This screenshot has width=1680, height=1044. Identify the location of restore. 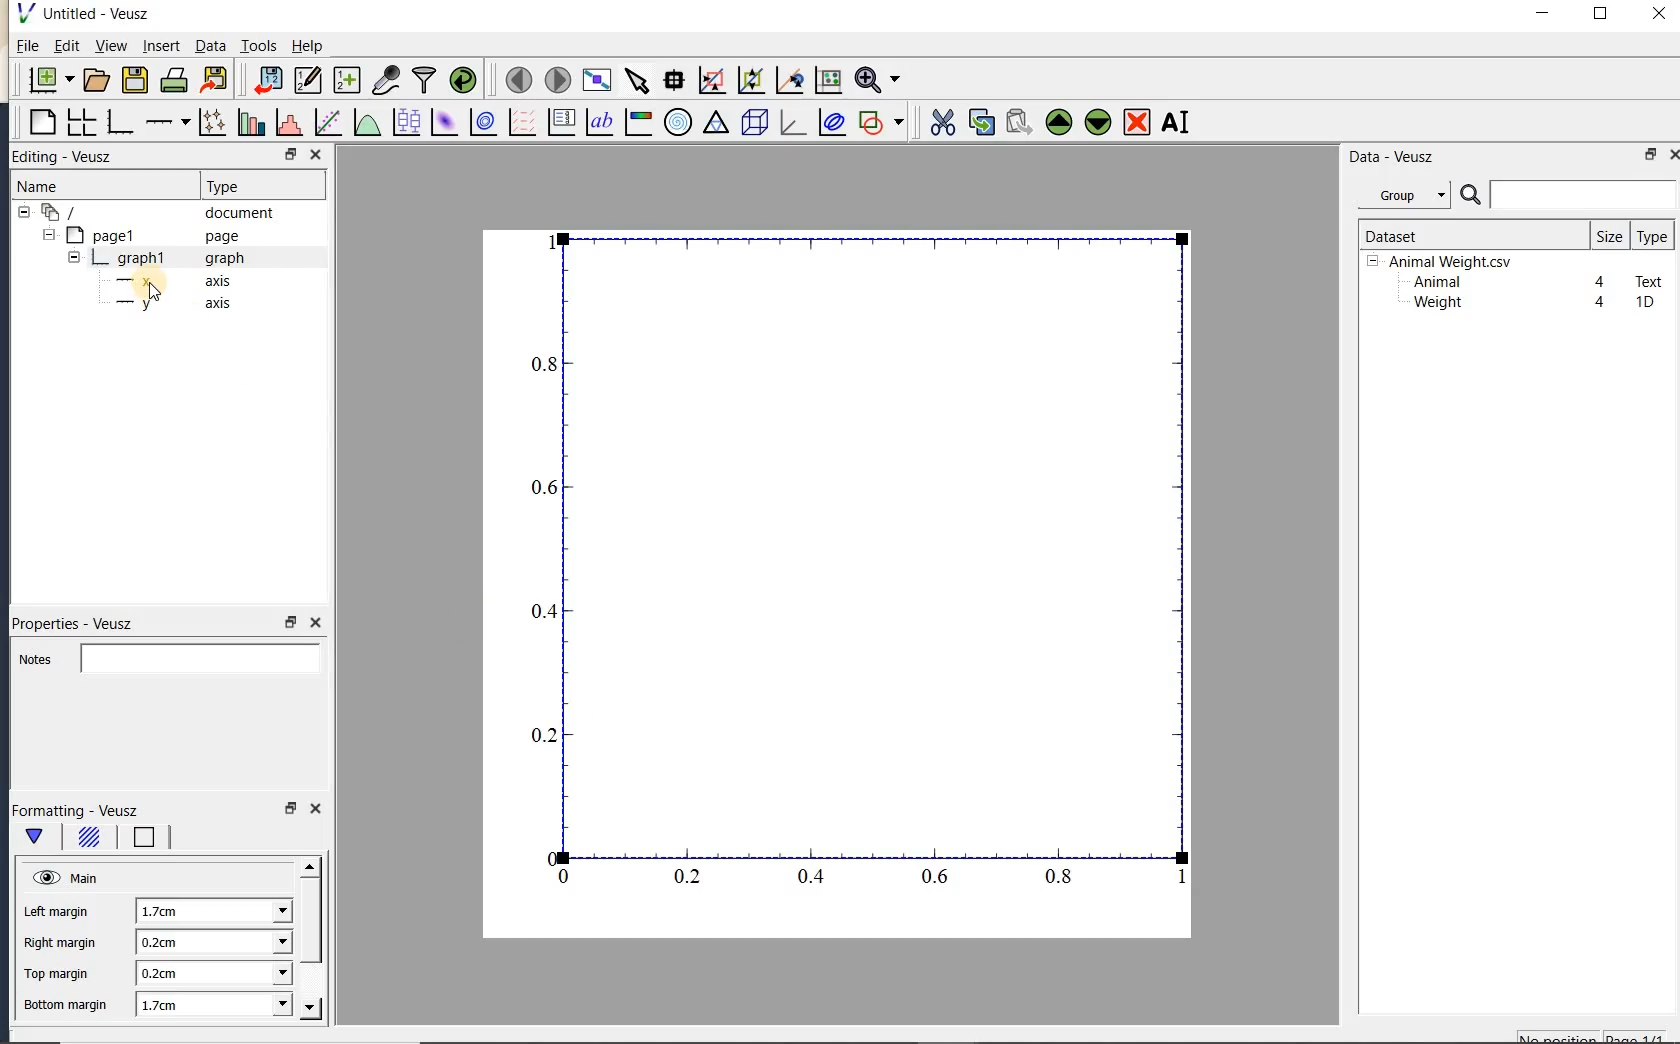
(1652, 154).